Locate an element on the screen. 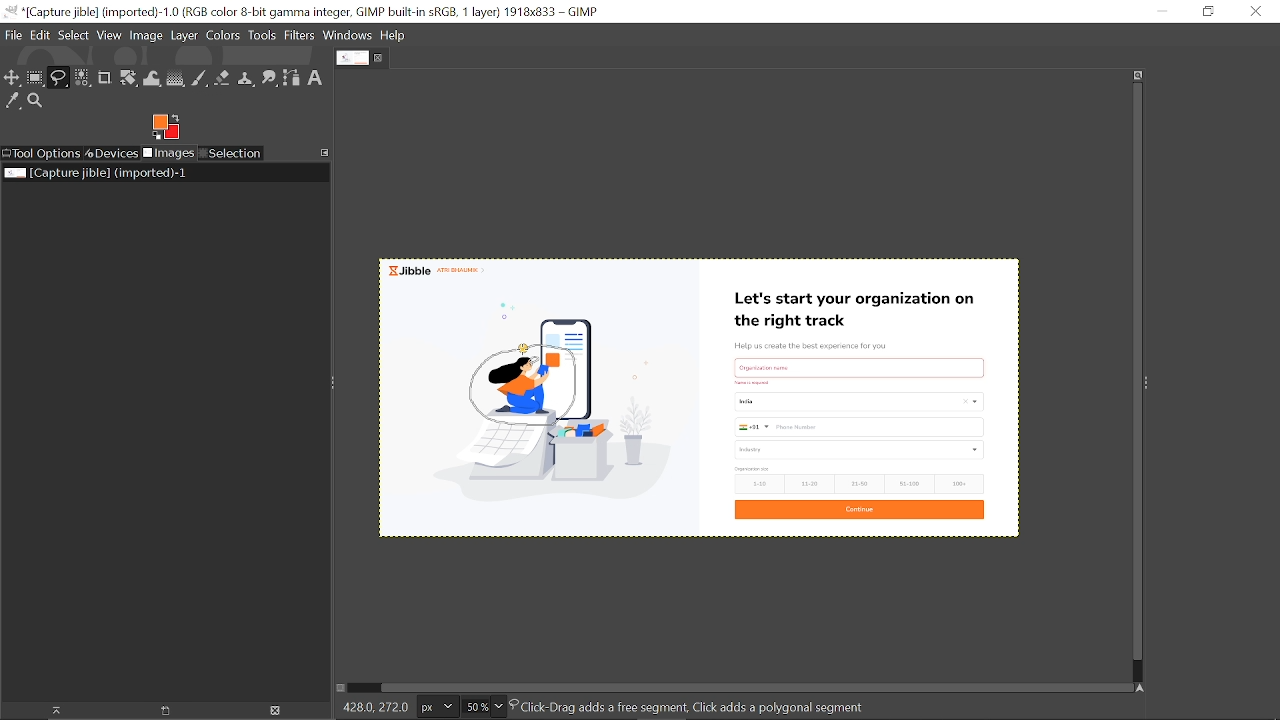 This screenshot has width=1280, height=720. jible is located at coordinates (433, 273).